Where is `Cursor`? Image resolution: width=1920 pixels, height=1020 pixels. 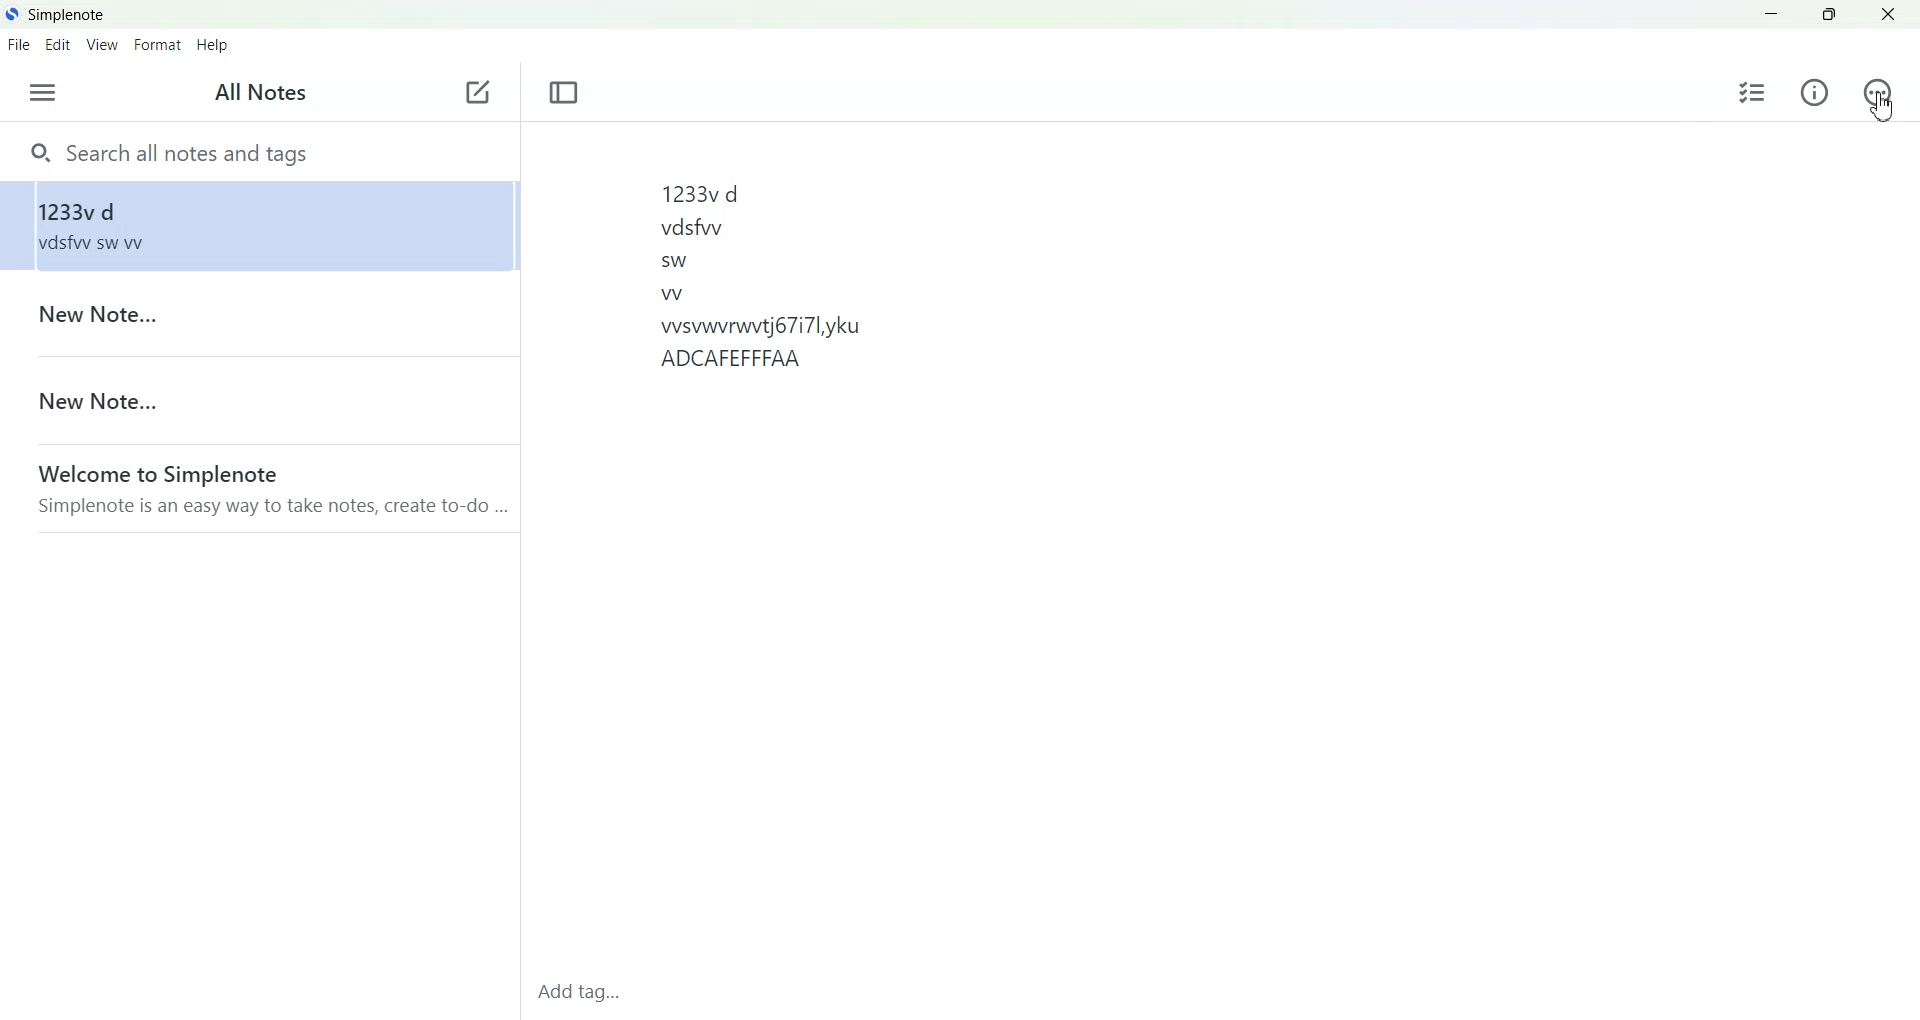 Cursor is located at coordinates (1882, 107).